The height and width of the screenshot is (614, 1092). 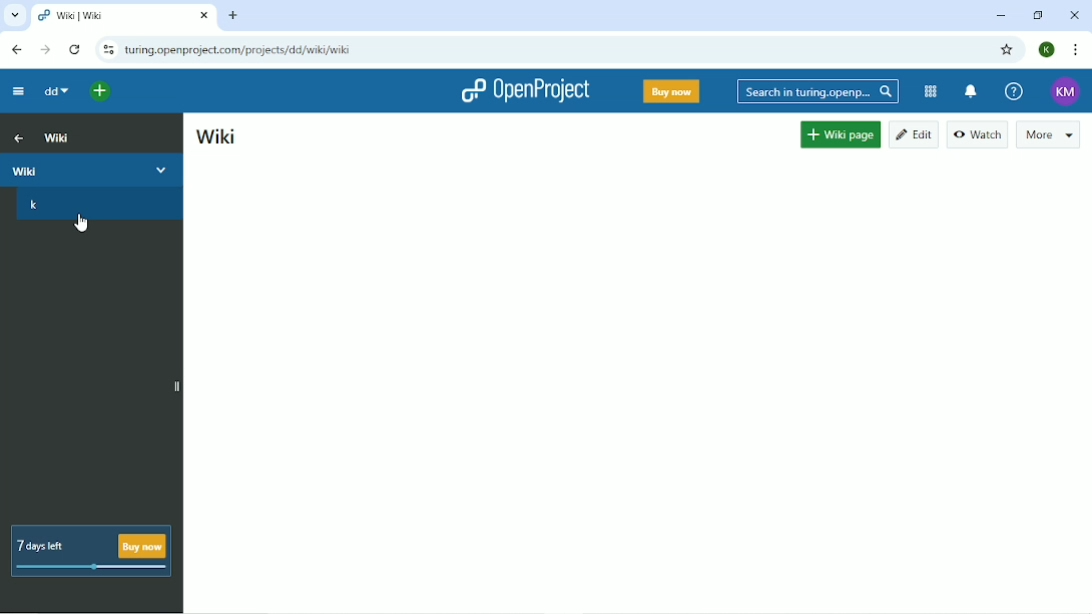 I want to click on View site information, so click(x=105, y=50).